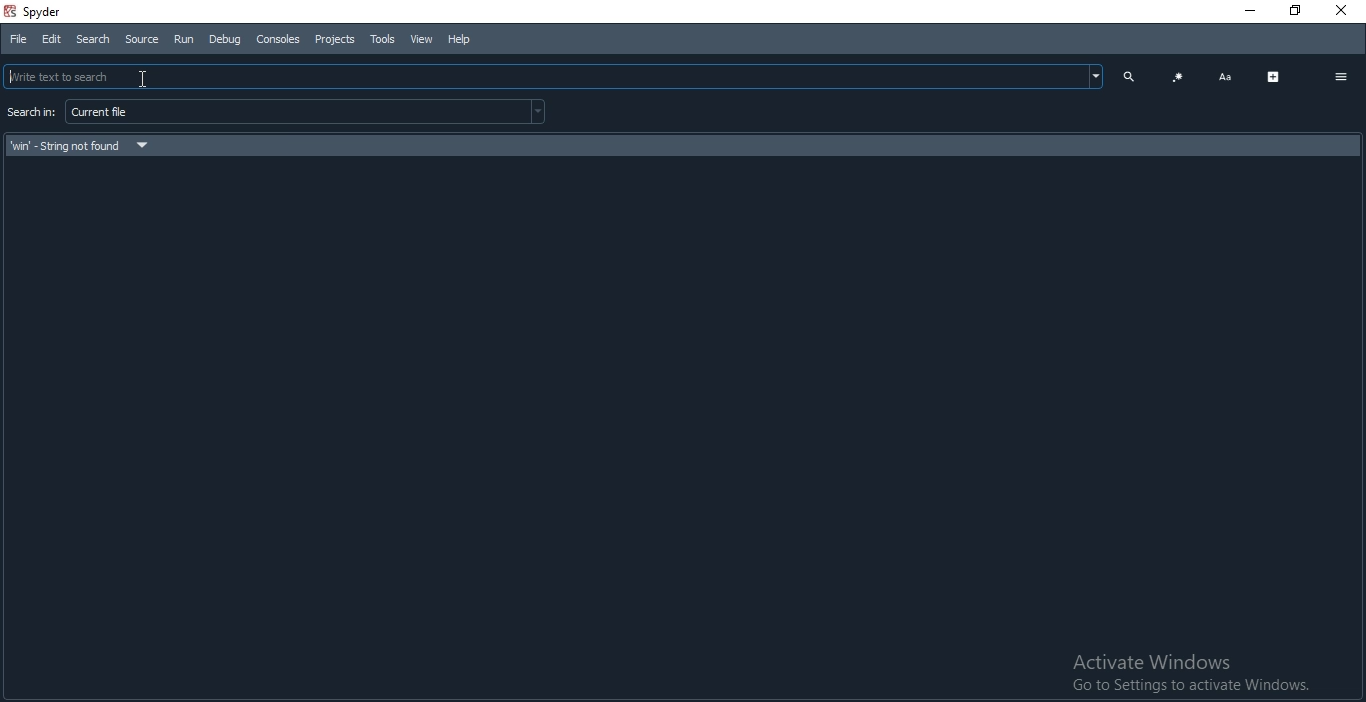 This screenshot has width=1366, height=702. What do you see at coordinates (678, 143) in the screenshot?
I see `search result` at bounding box center [678, 143].